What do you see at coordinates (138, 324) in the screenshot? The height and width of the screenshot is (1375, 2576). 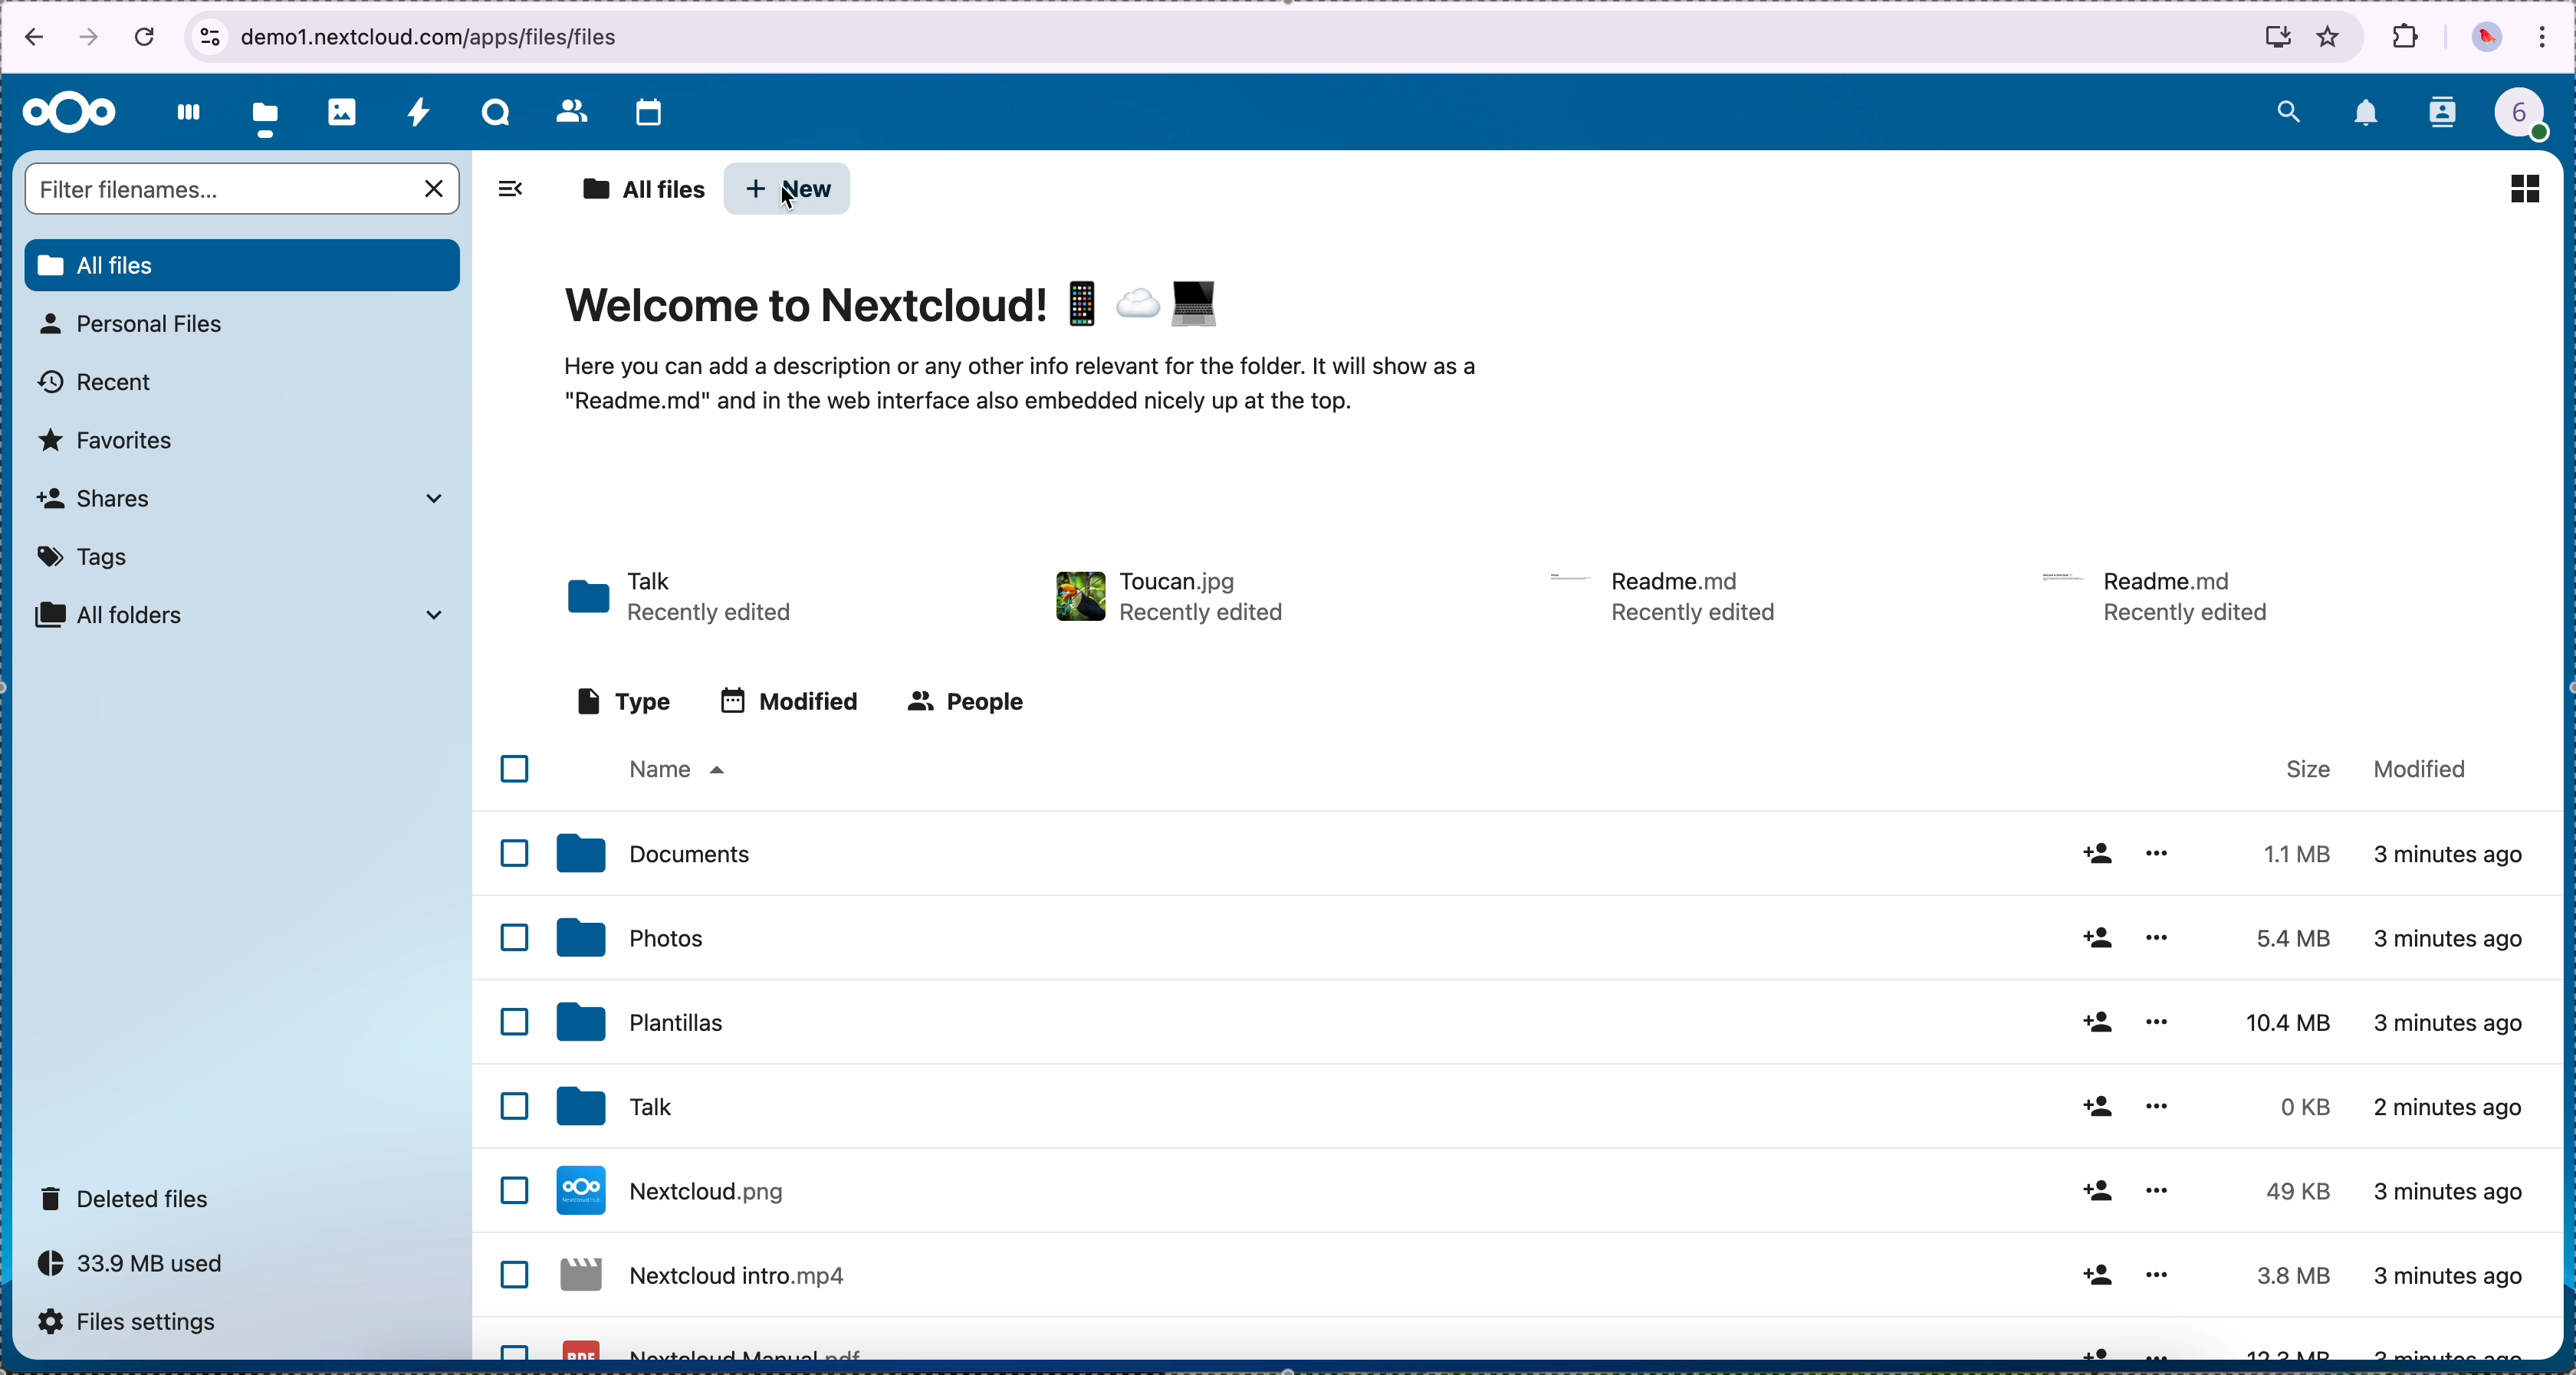 I see `personal files` at bounding box center [138, 324].